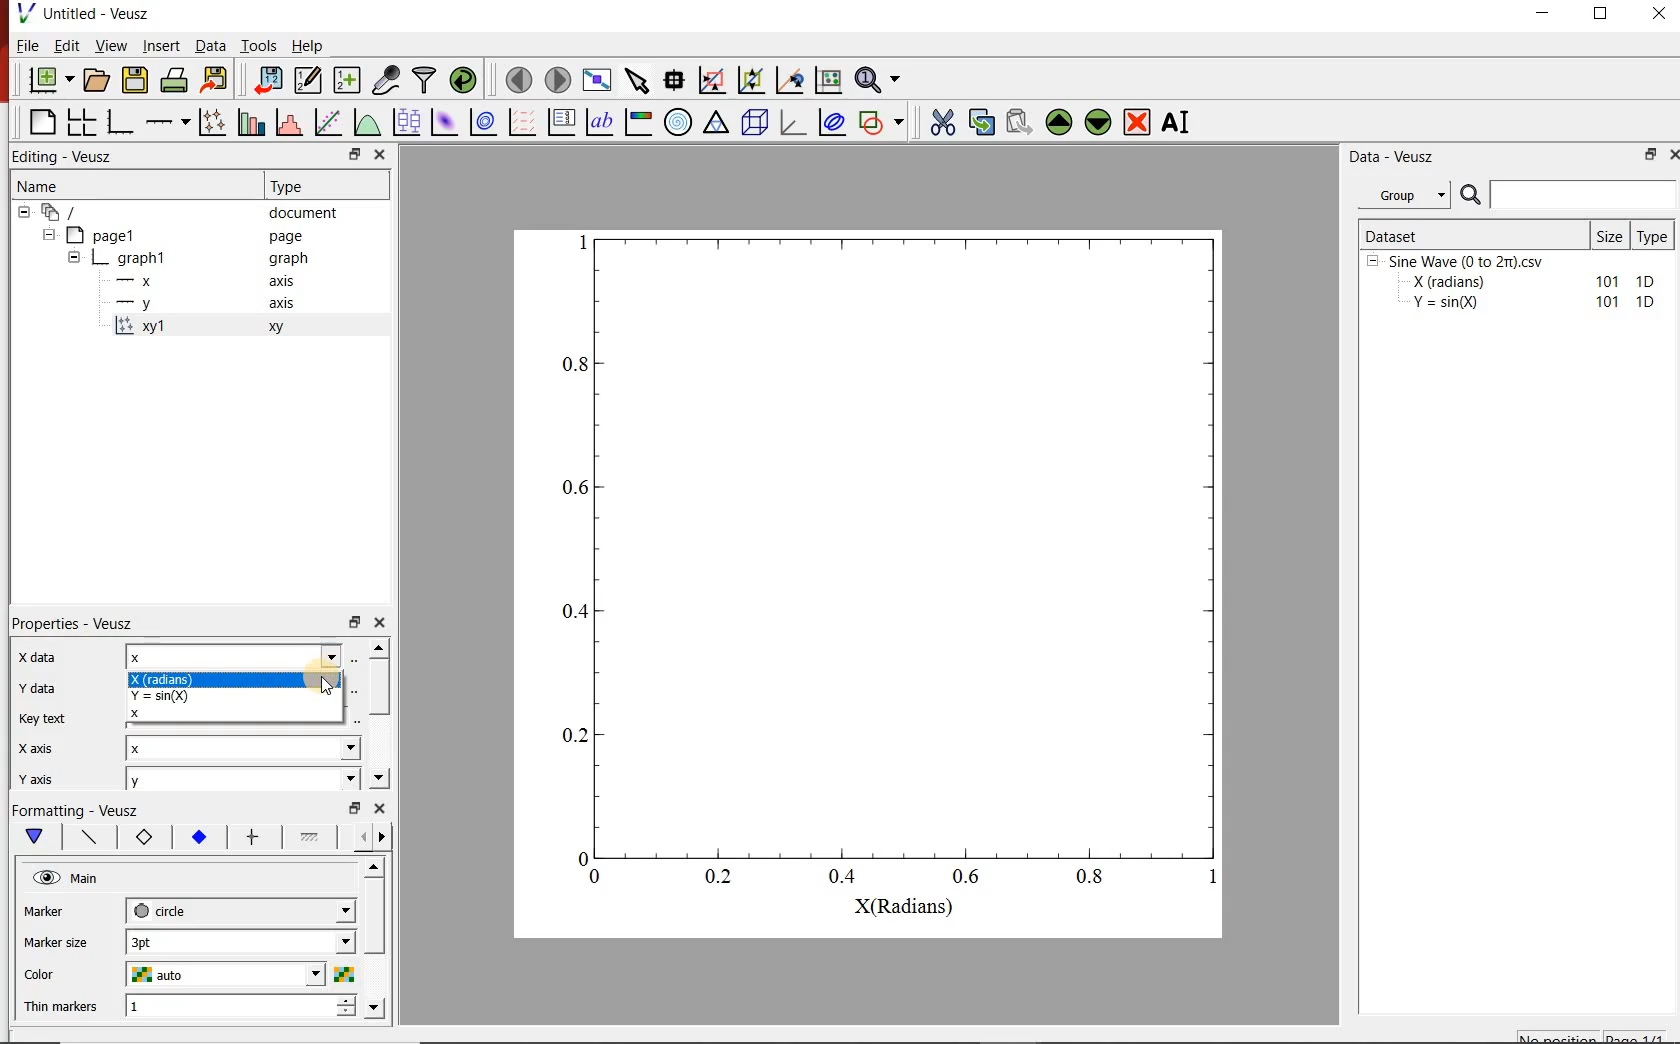 Image resolution: width=1680 pixels, height=1044 pixels. Describe the element at coordinates (563, 121) in the screenshot. I see `plot key` at that location.